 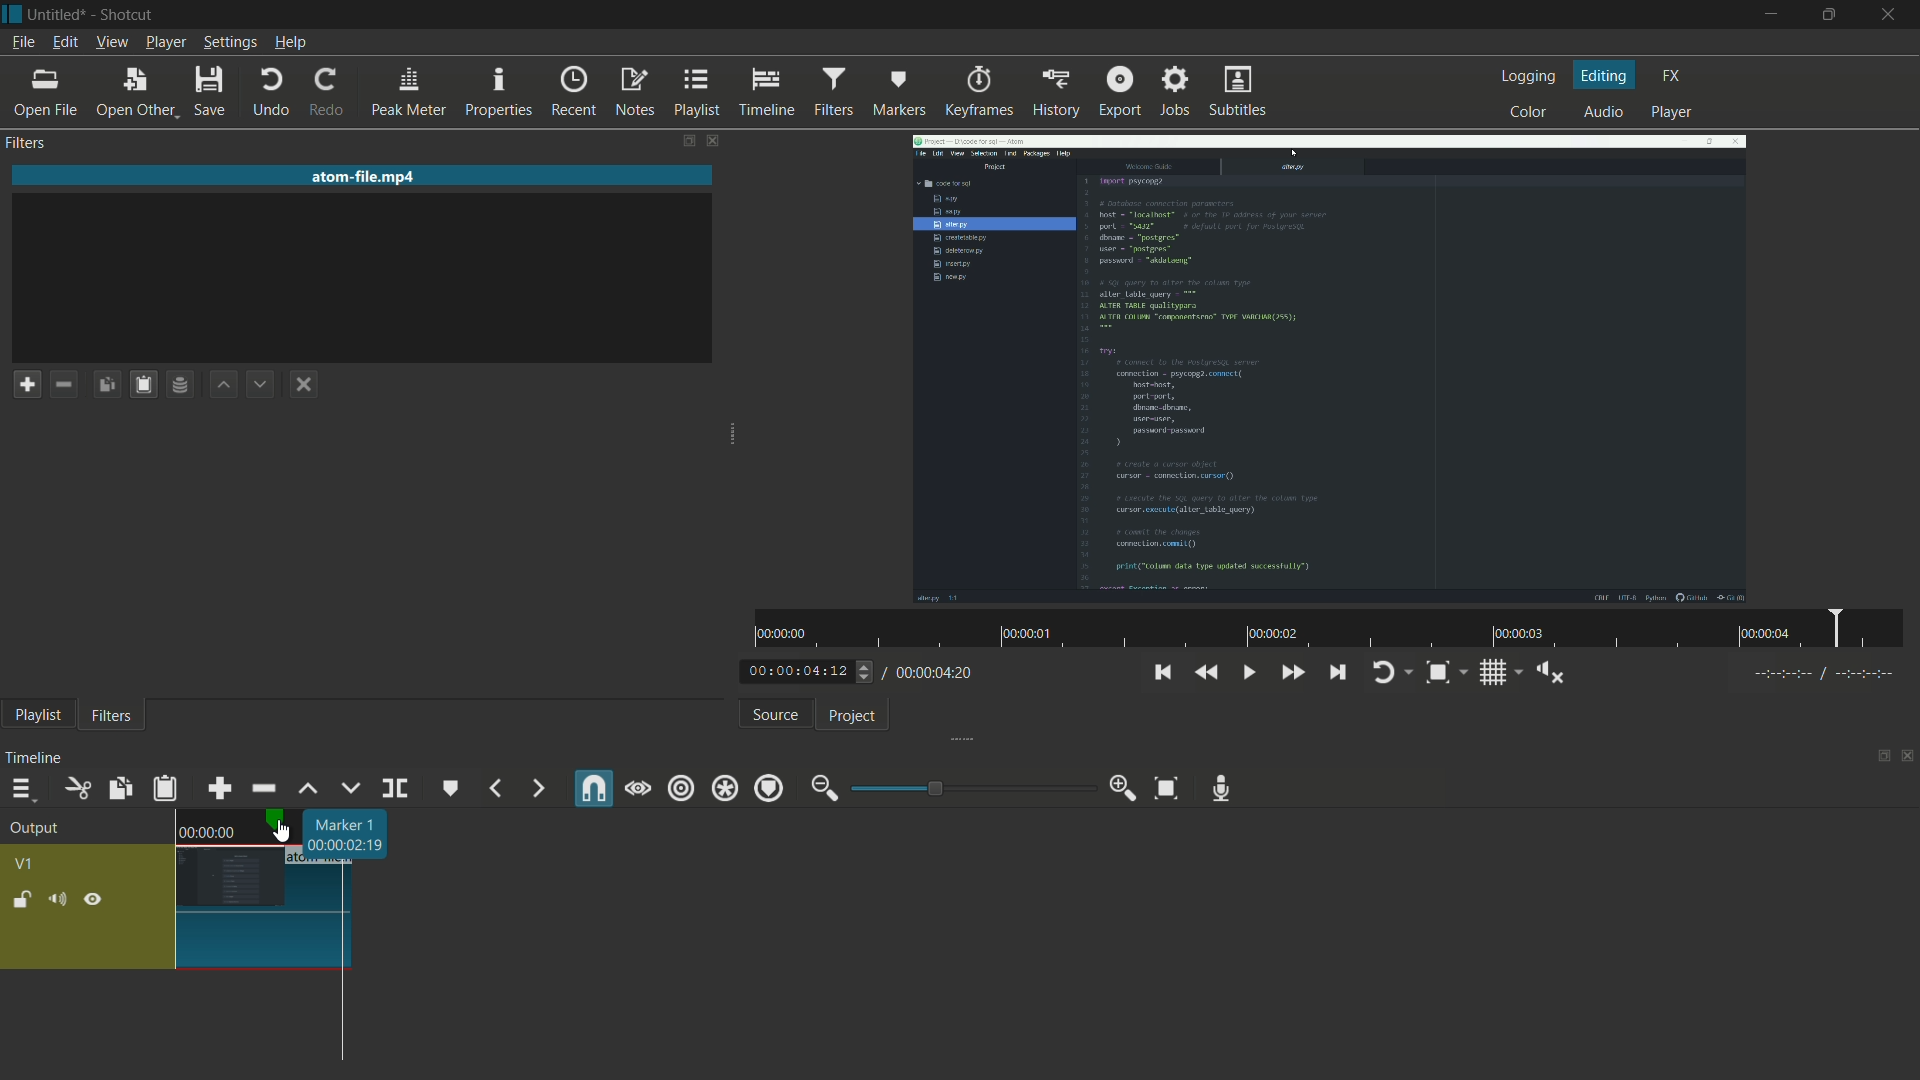 What do you see at coordinates (773, 715) in the screenshot?
I see `source` at bounding box center [773, 715].